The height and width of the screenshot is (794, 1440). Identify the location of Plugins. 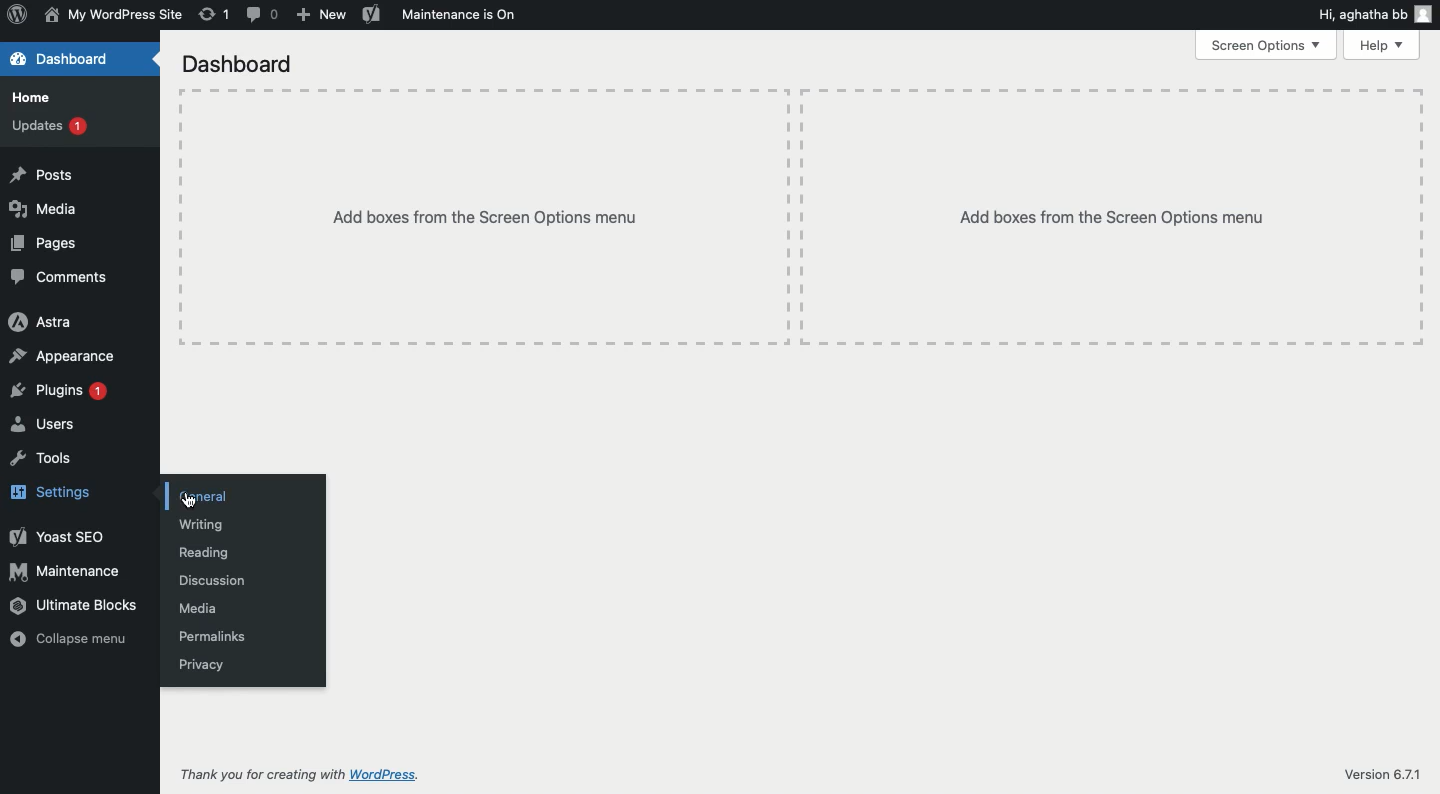
(63, 392).